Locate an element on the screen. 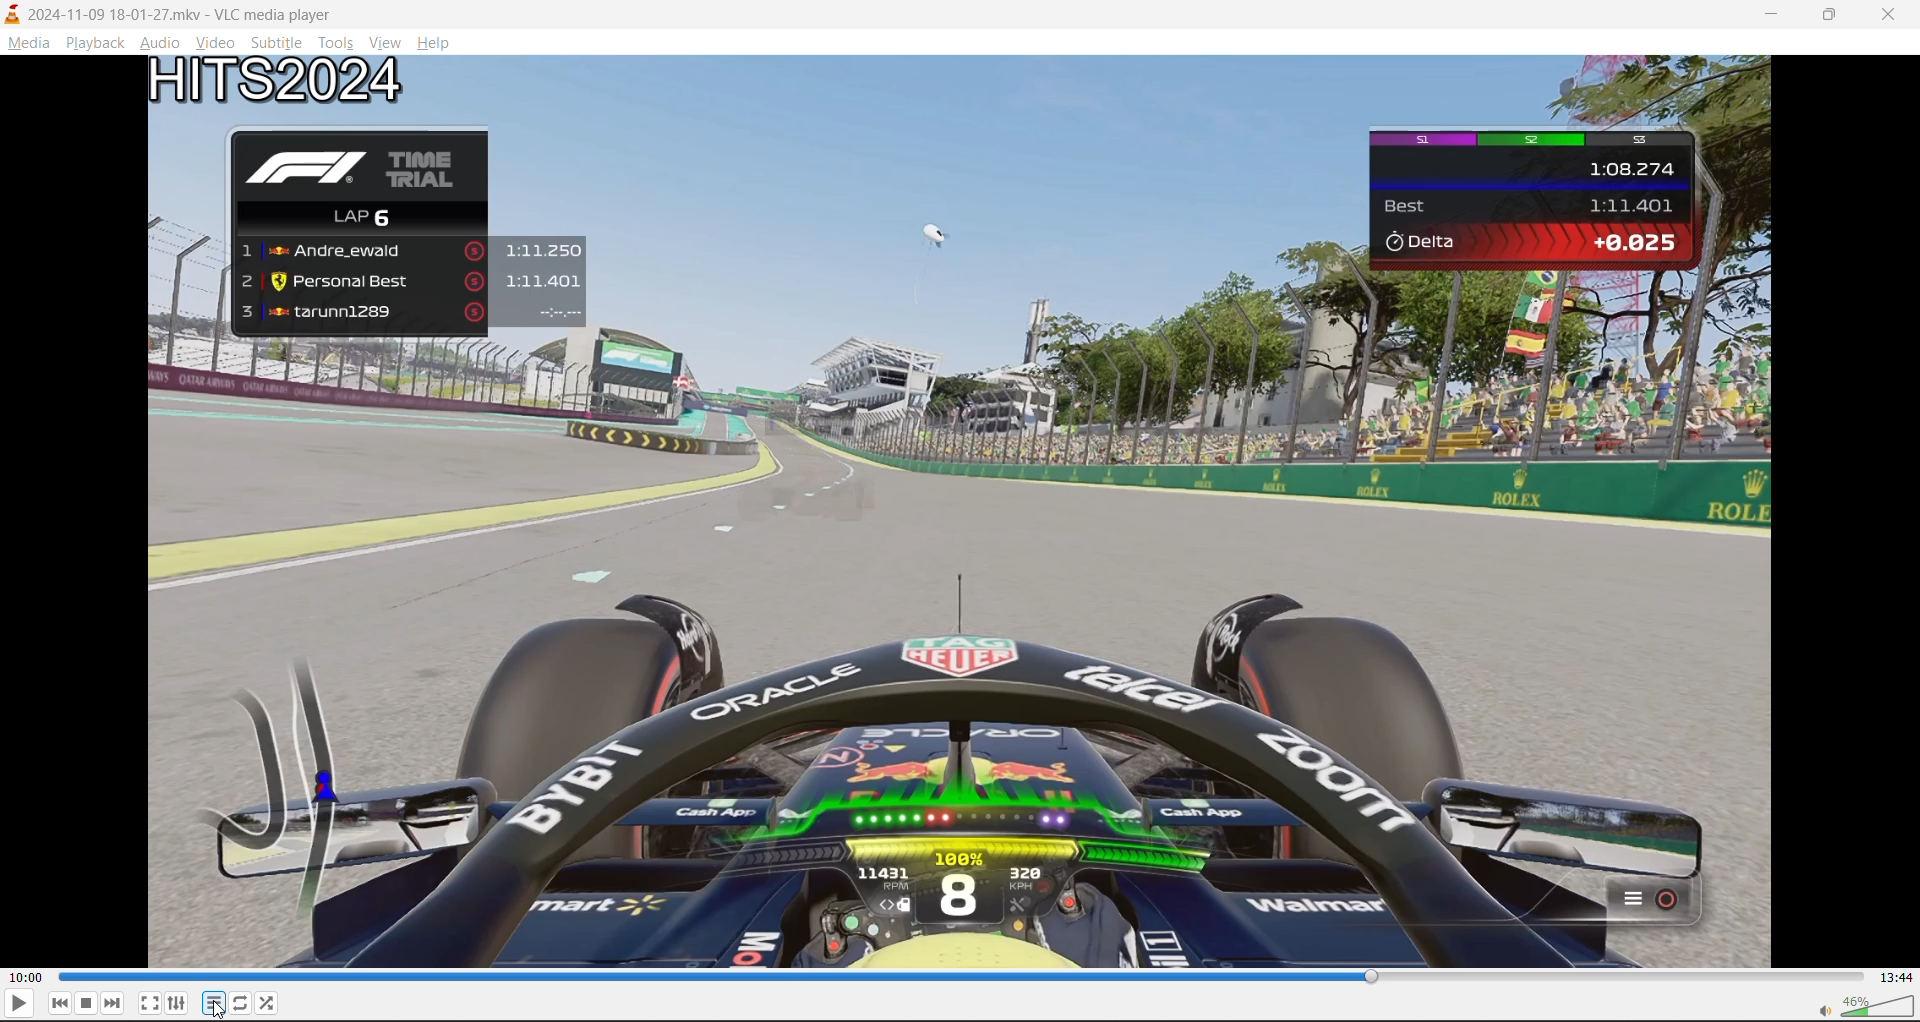 The width and height of the screenshot is (1920, 1022). track and app name is located at coordinates (167, 14).